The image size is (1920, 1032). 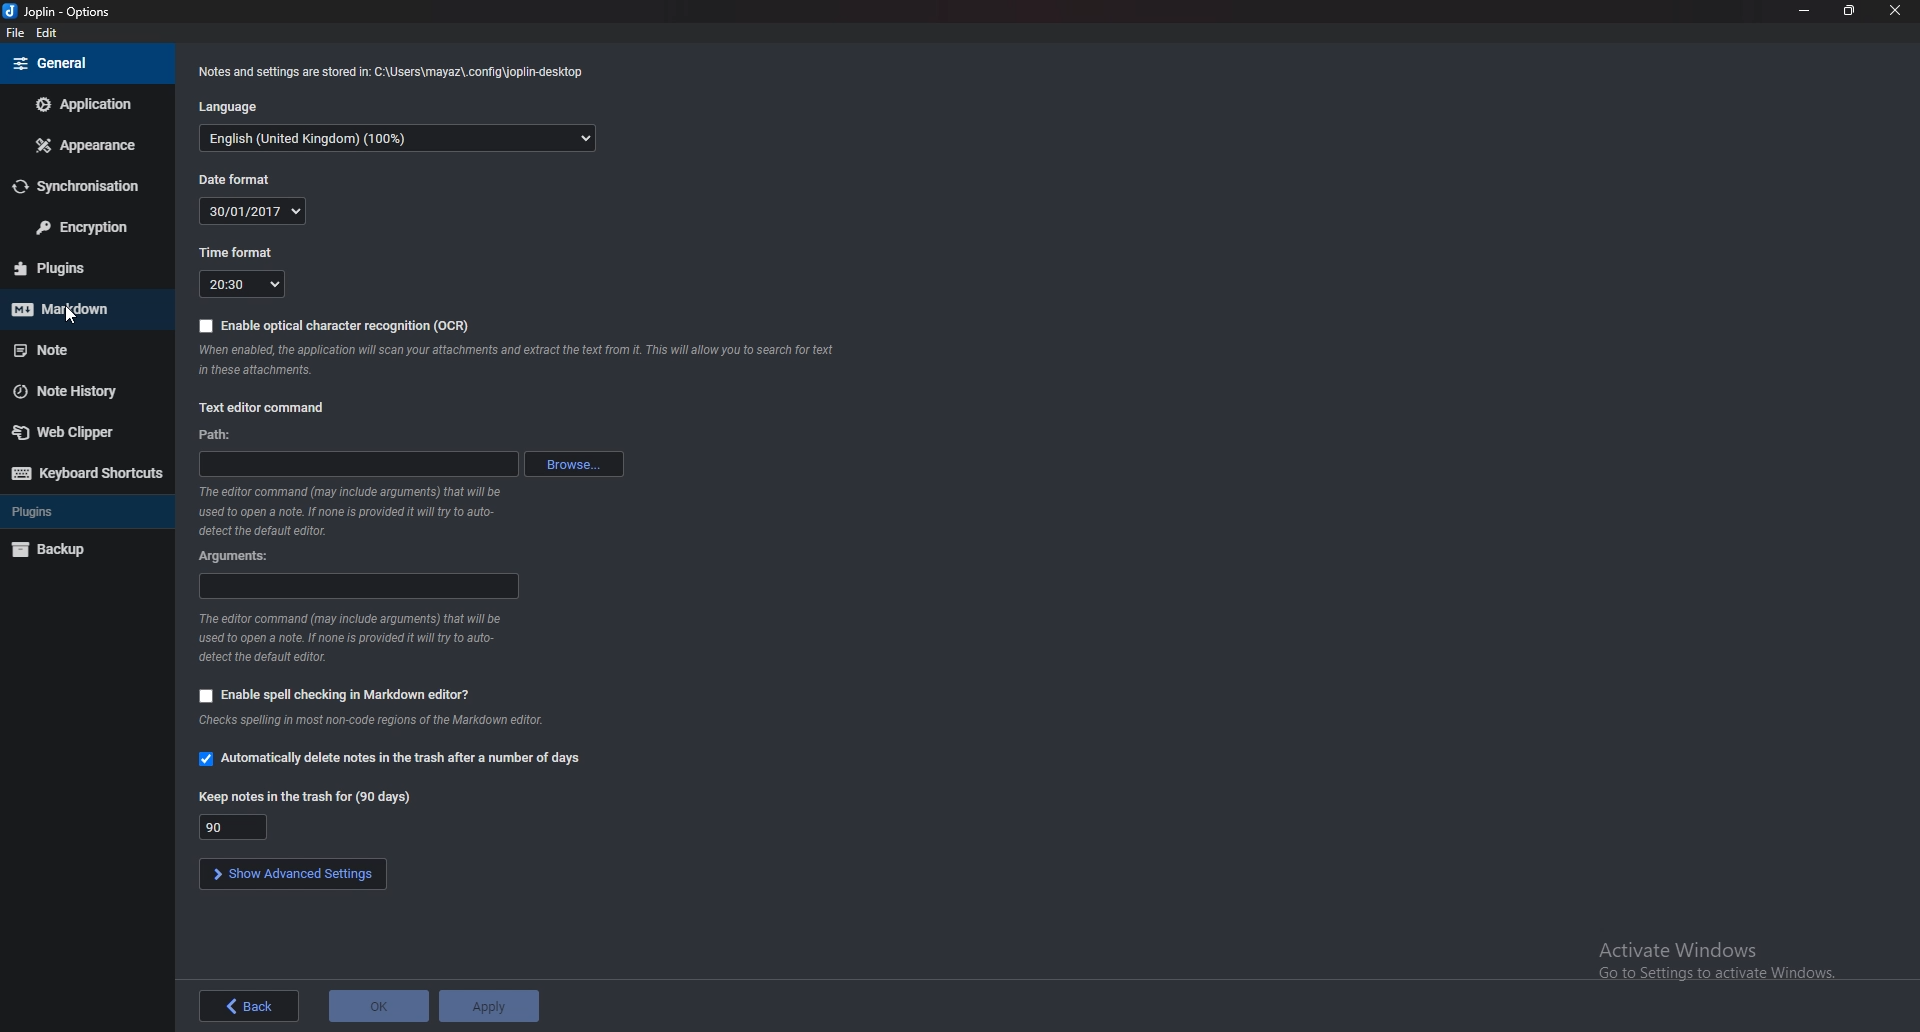 I want to click on browse, so click(x=572, y=462).